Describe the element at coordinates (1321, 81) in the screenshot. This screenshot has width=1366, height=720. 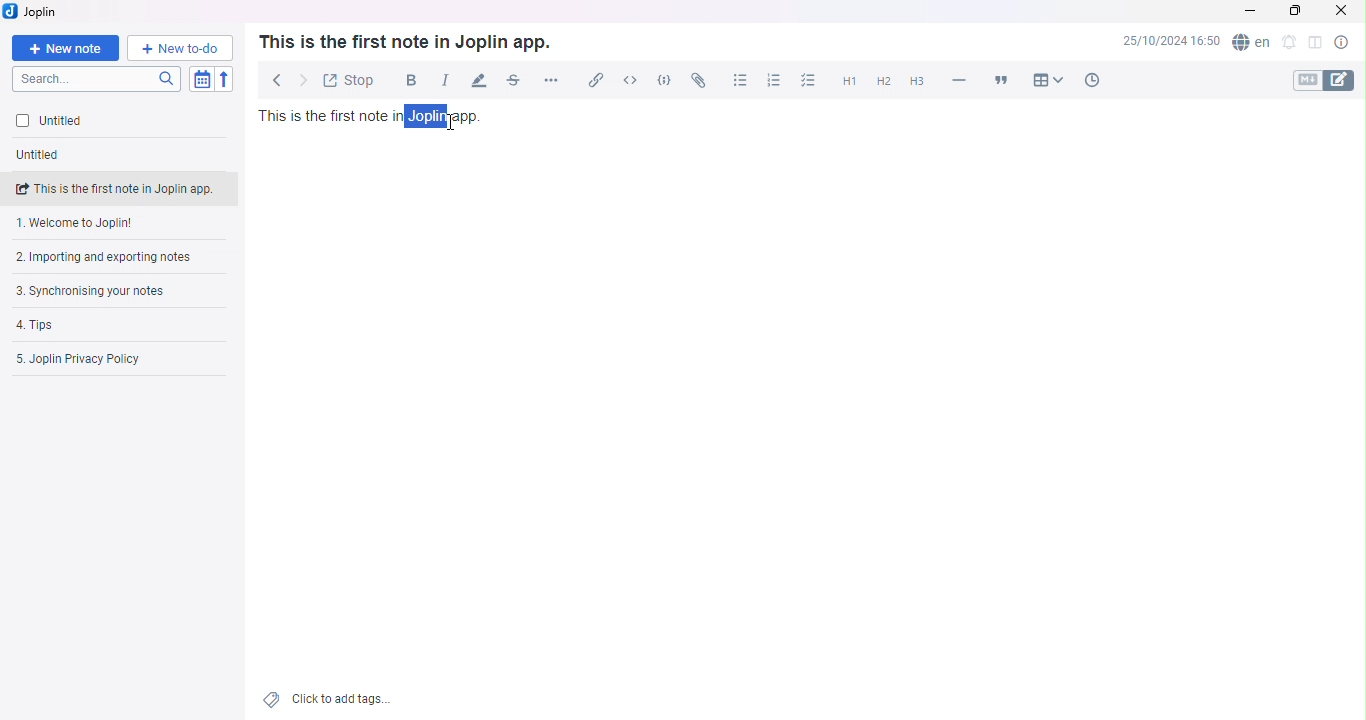
I see `Toggle editors` at that location.